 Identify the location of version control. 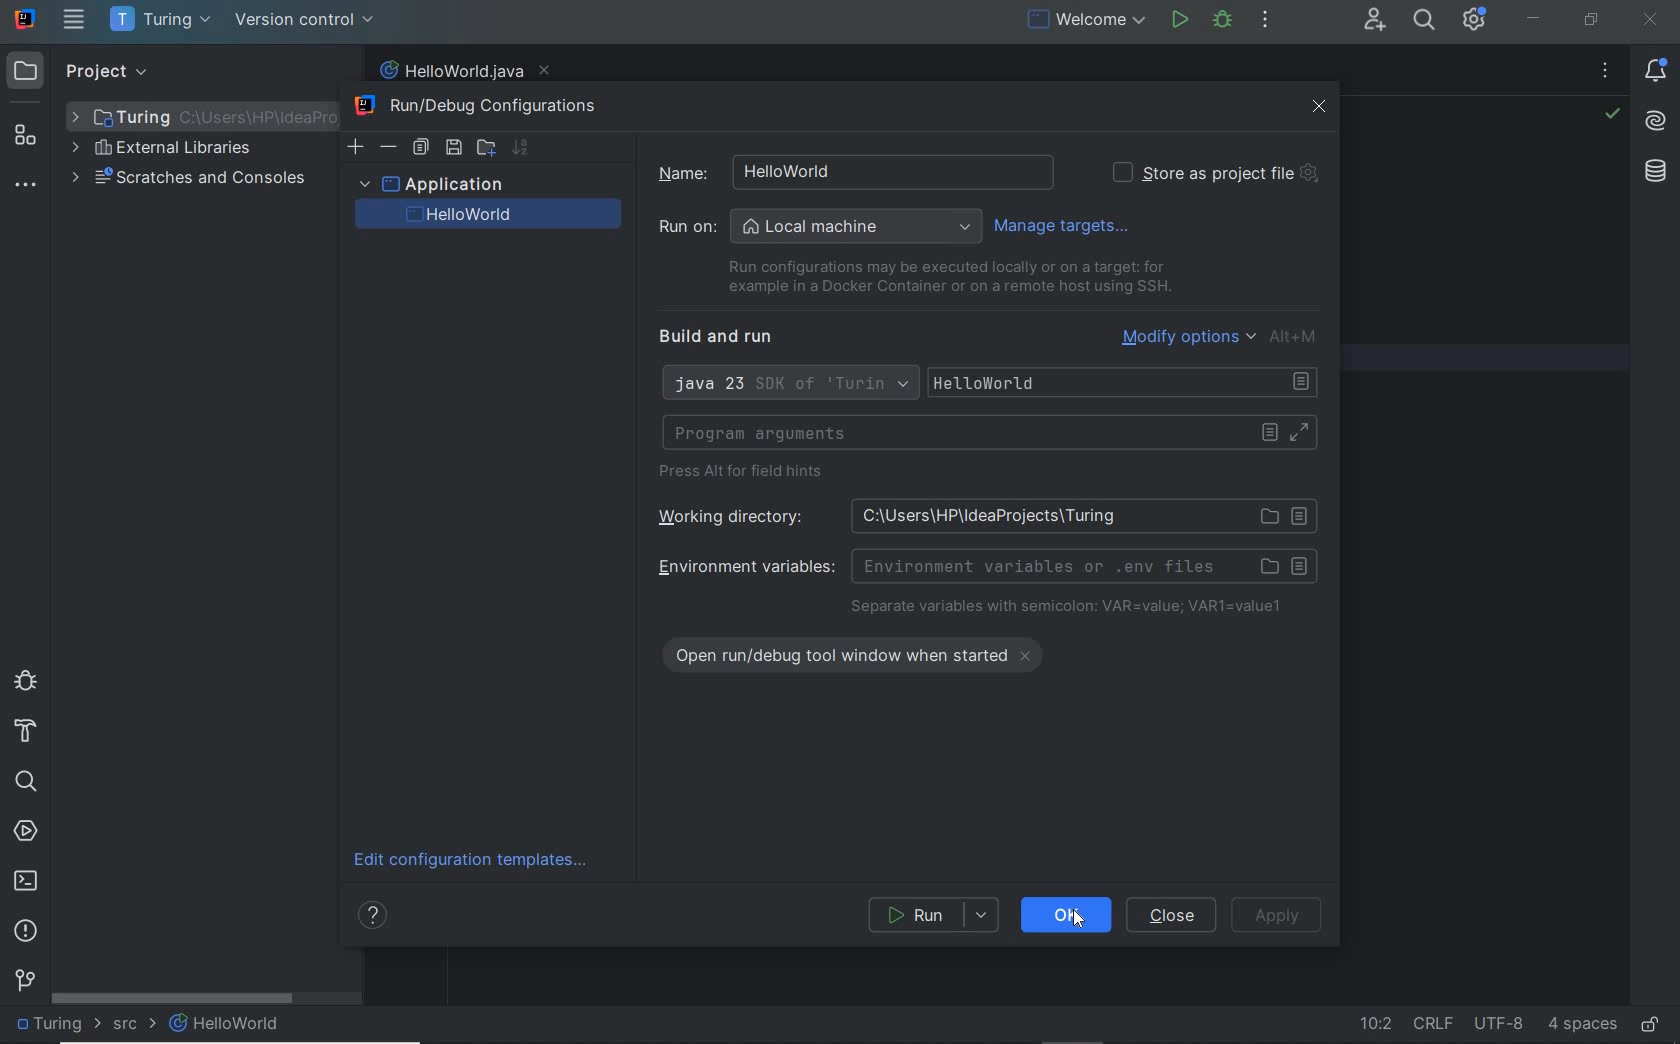
(305, 20).